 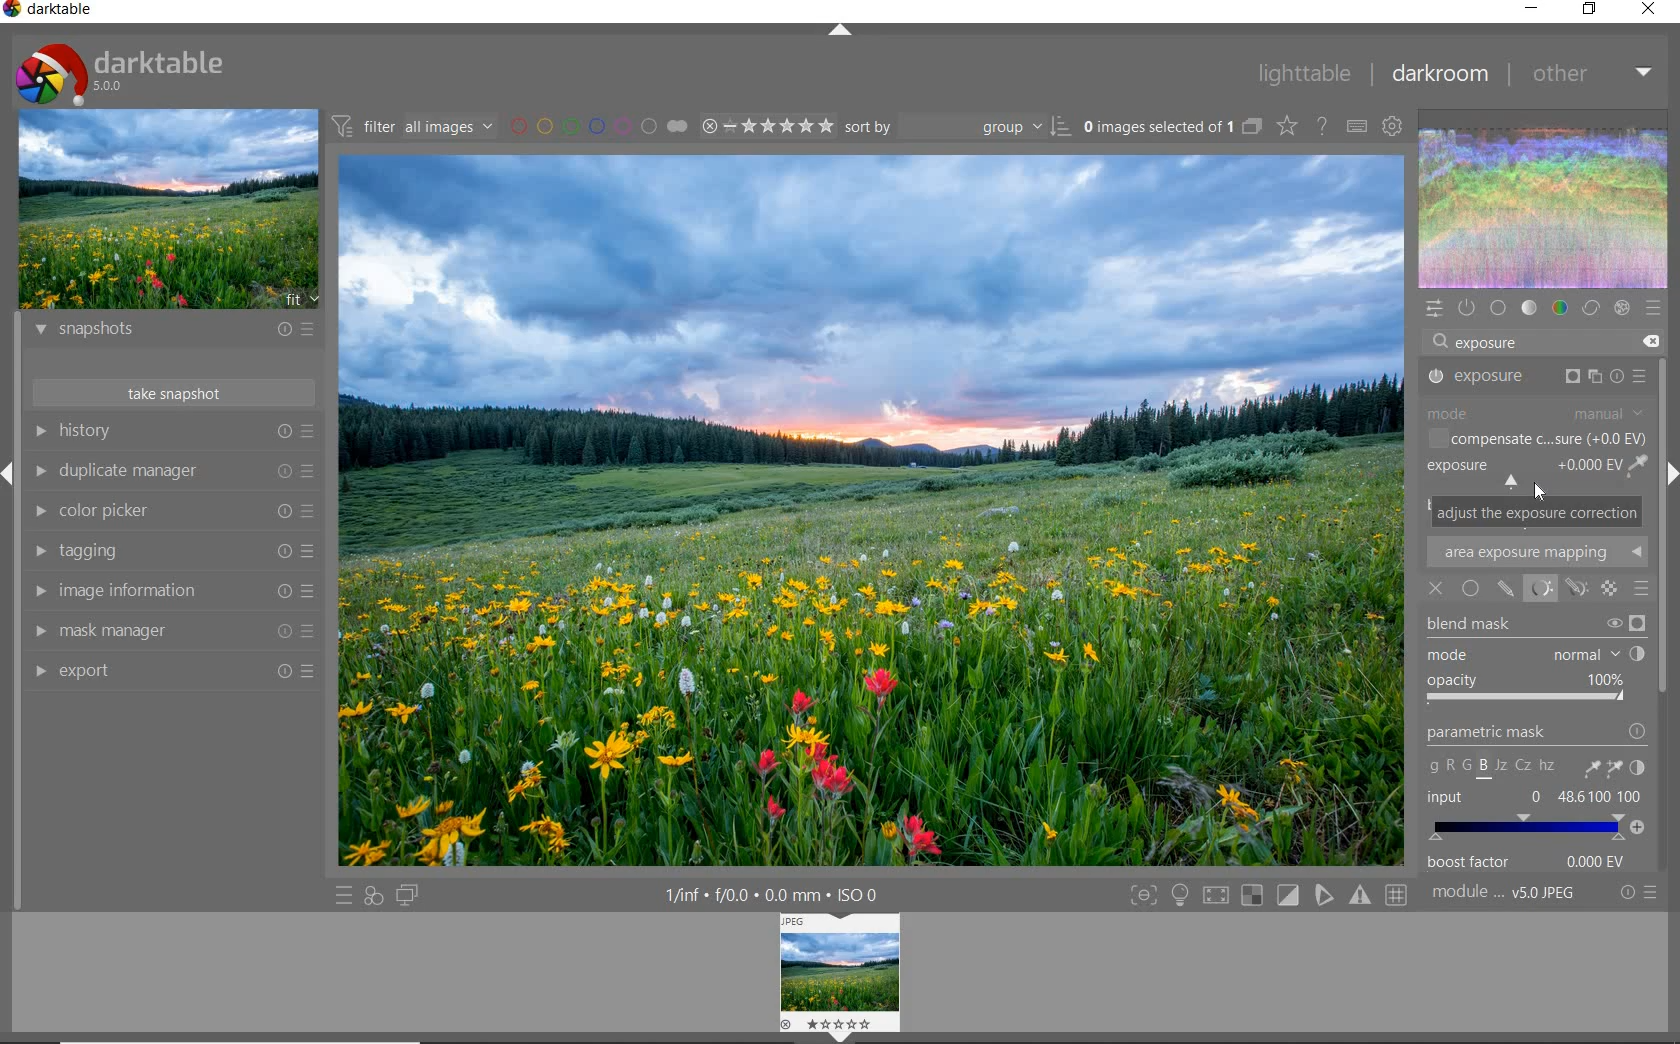 What do you see at coordinates (1505, 893) in the screenshot?
I see `module` at bounding box center [1505, 893].